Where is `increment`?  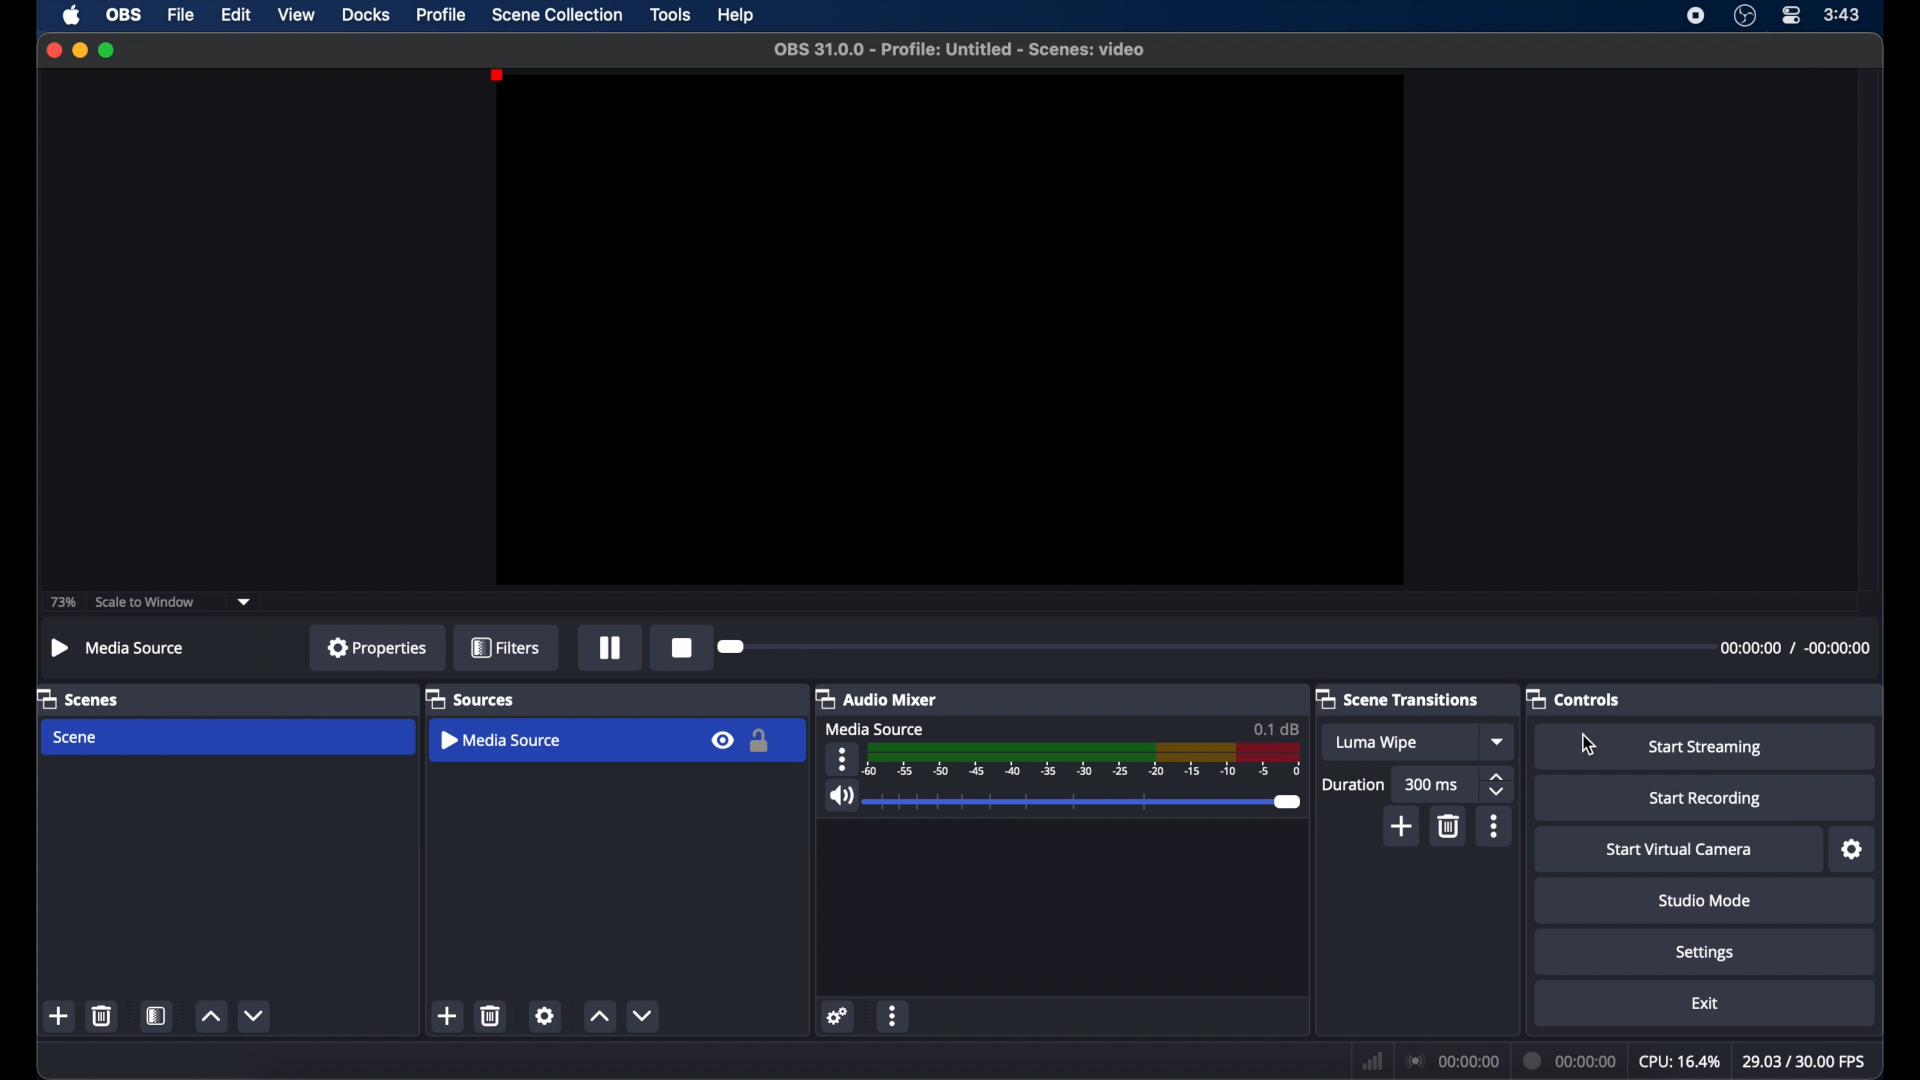
increment is located at coordinates (599, 1017).